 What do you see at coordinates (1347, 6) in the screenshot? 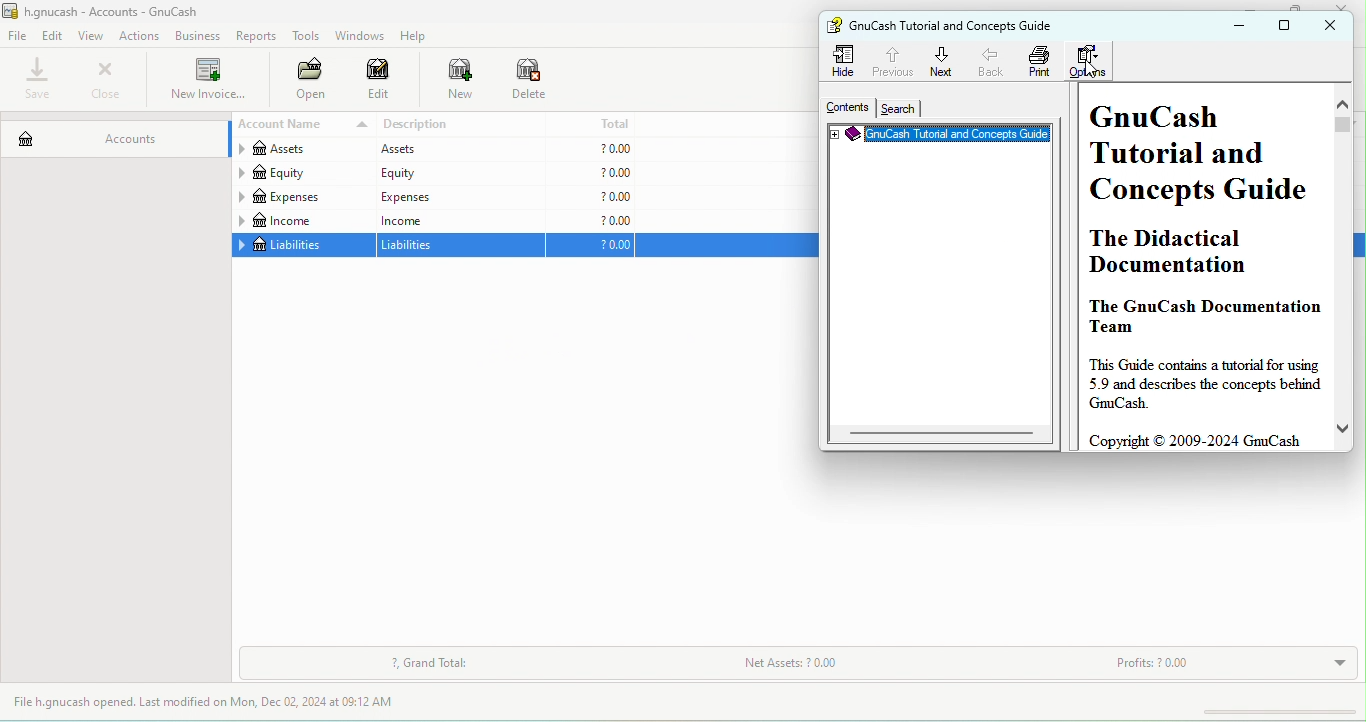
I see `close` at bounding box center [1347, 6].